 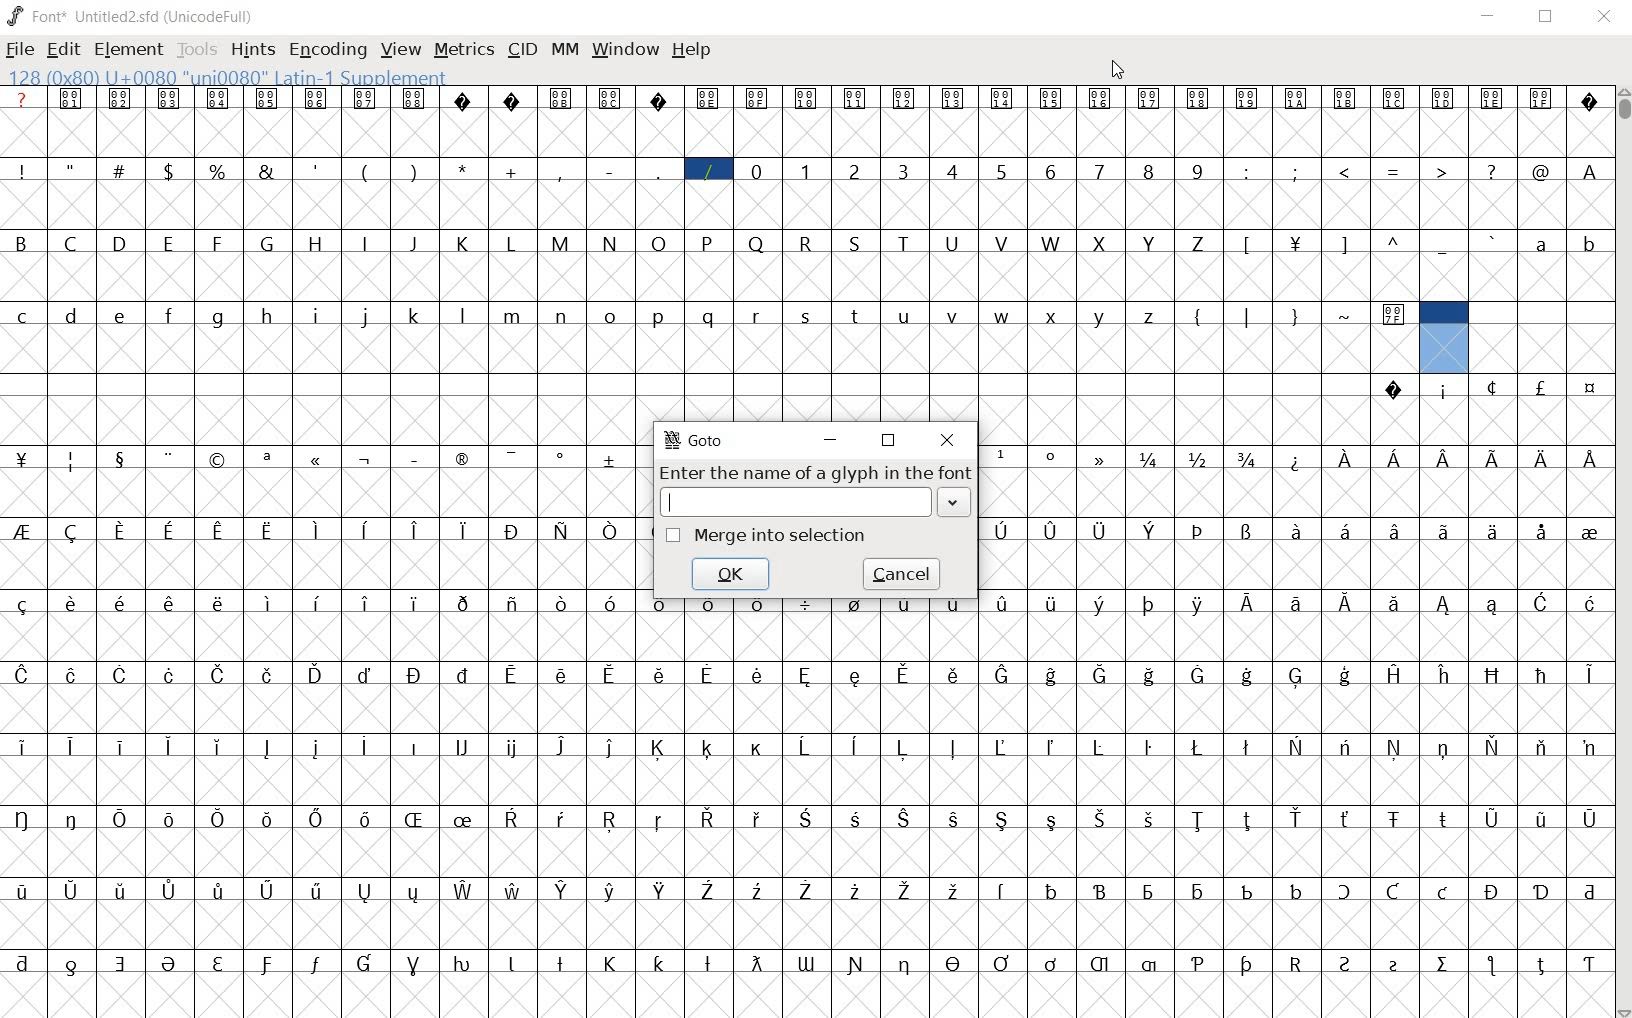 I want to click on Symbol, so click(x=269, y=674).